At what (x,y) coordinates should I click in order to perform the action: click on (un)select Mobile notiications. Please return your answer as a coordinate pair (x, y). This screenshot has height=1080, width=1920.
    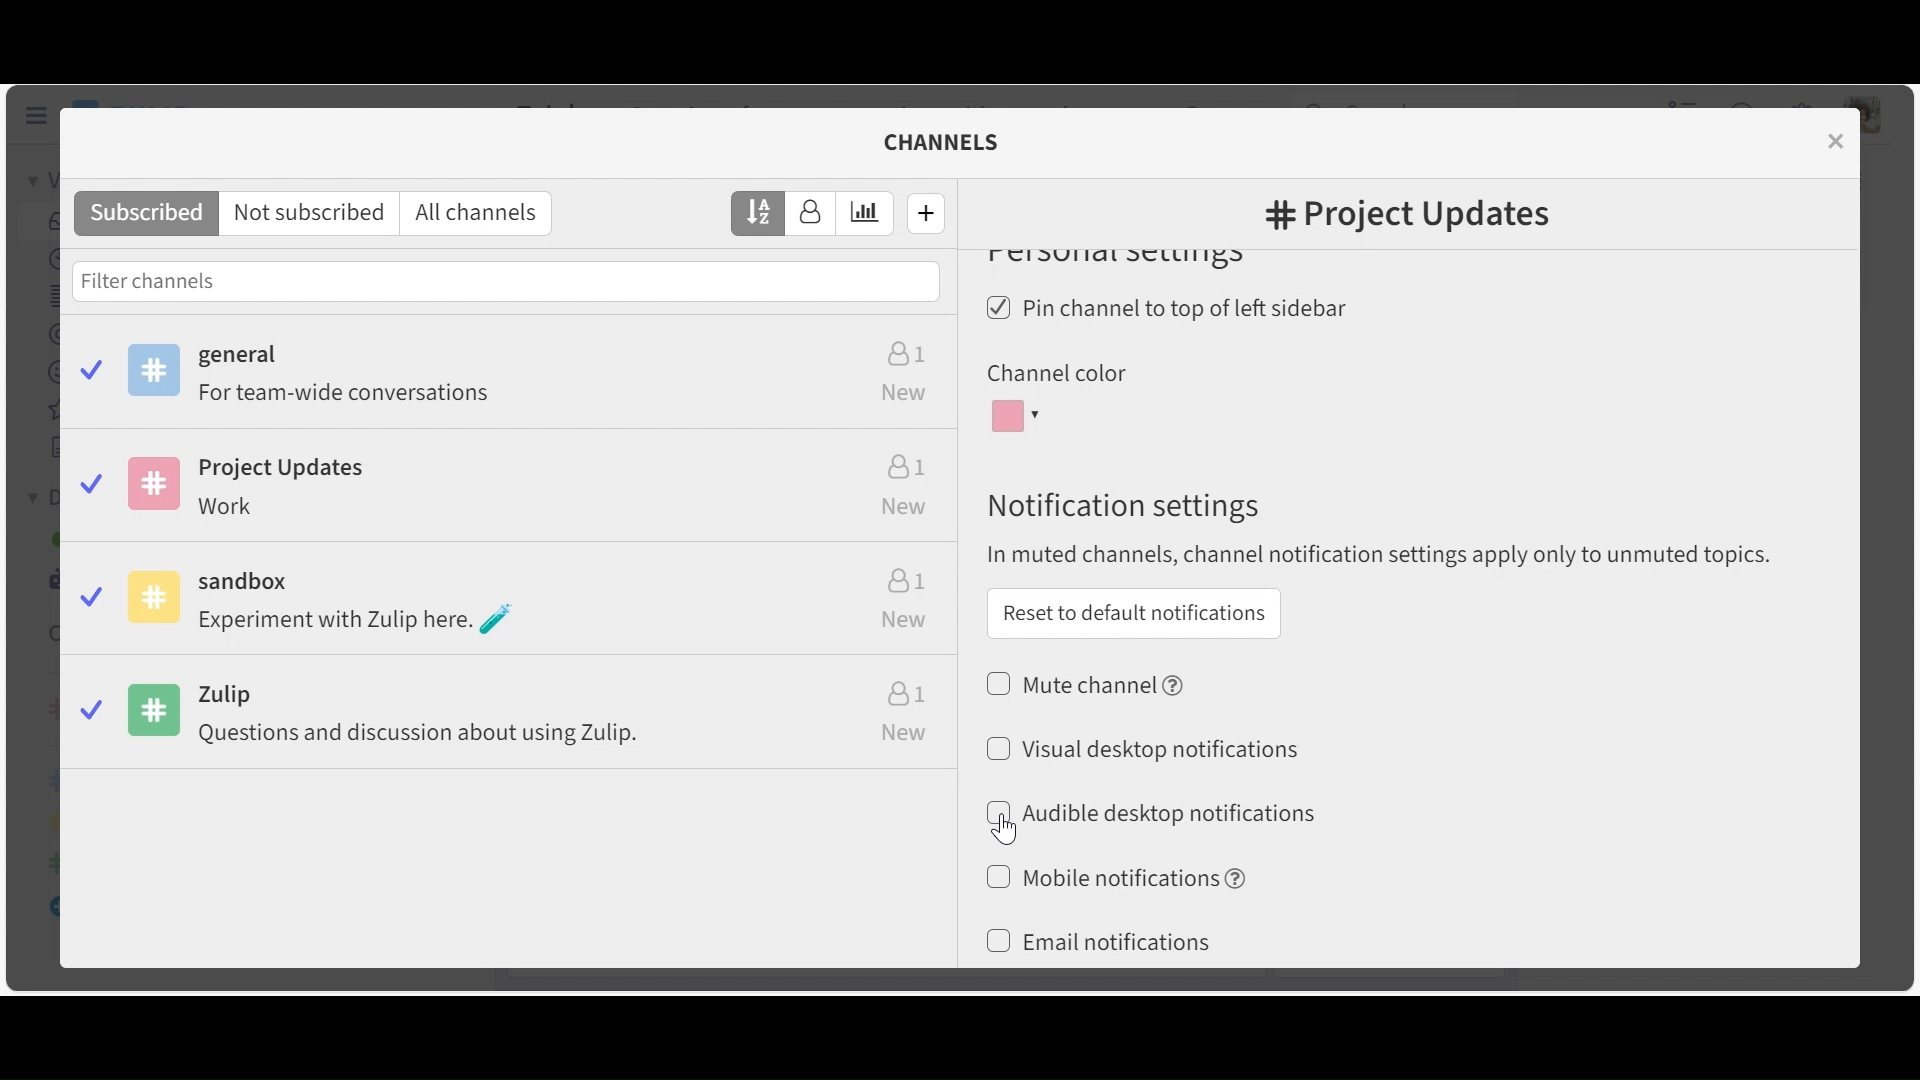
    Looking at the image, I should click on (1114, 877).